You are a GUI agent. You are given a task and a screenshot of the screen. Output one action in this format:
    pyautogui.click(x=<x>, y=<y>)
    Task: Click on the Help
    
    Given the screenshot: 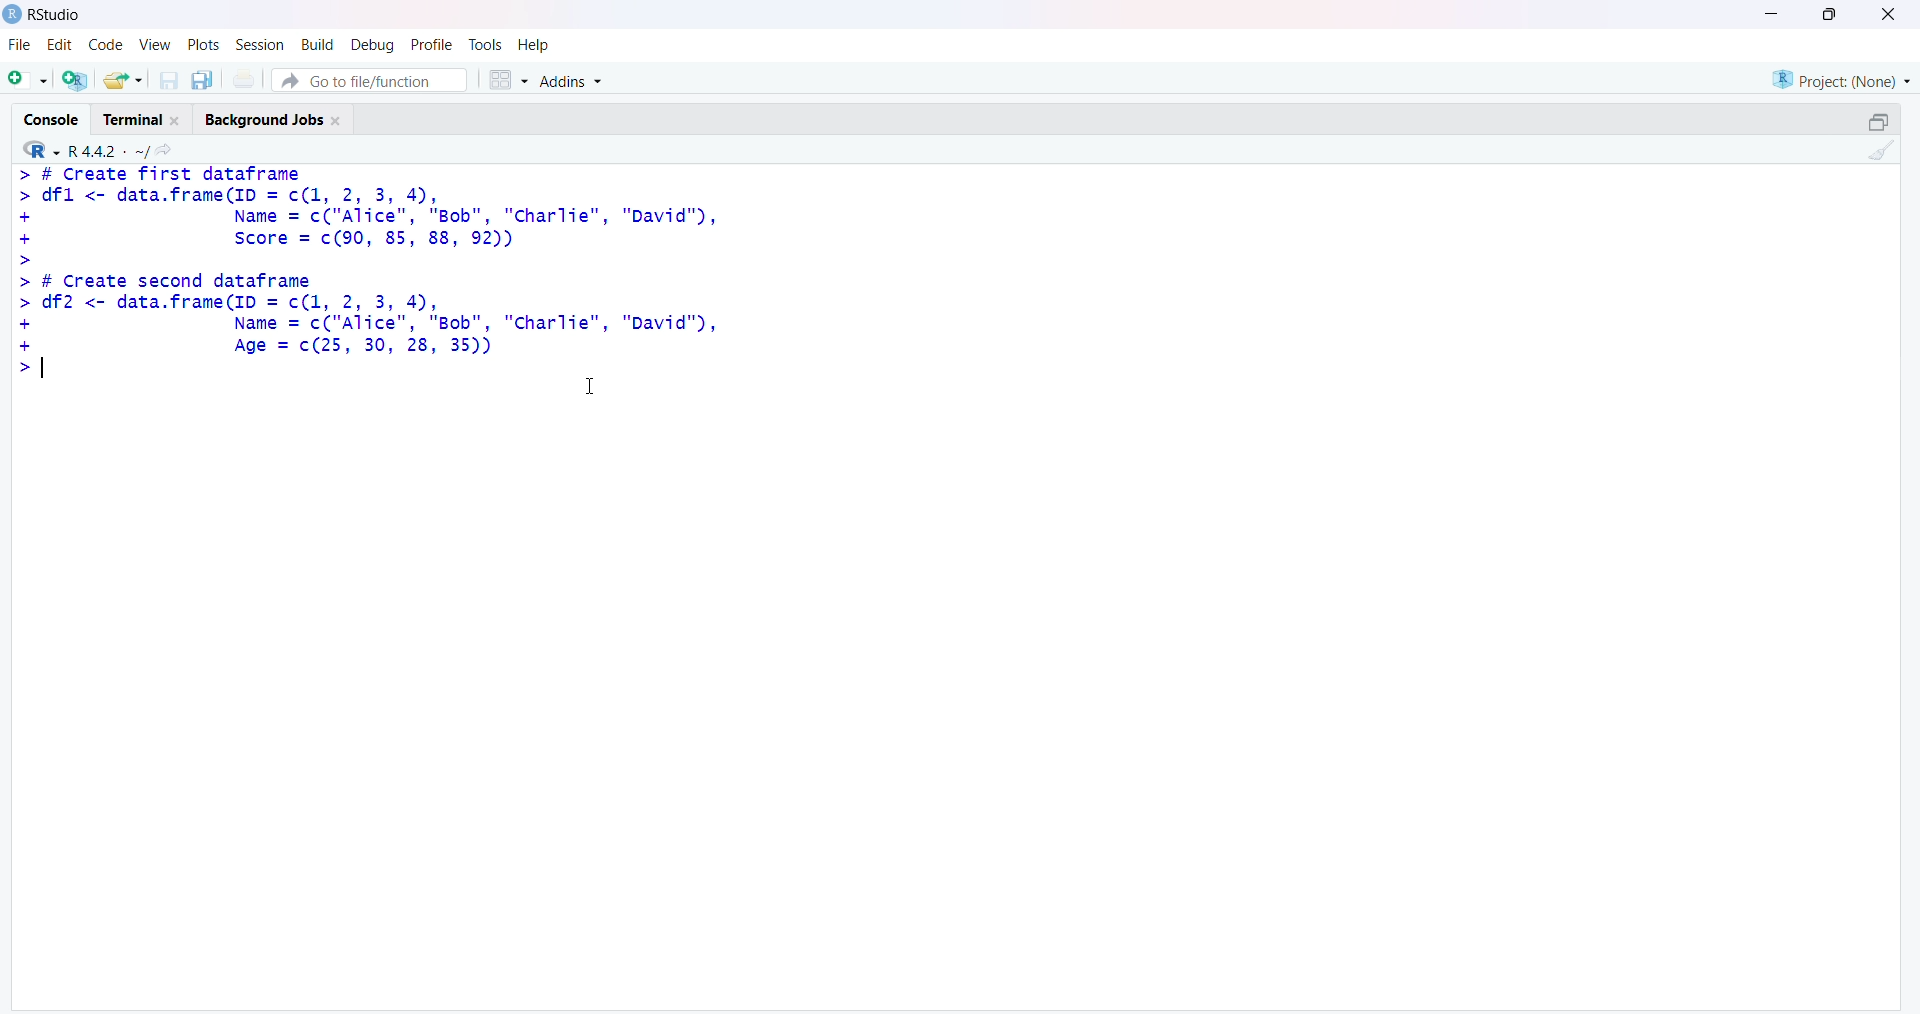 What is the action you would take?
    pyautogui.click(x=533, y=44)
    